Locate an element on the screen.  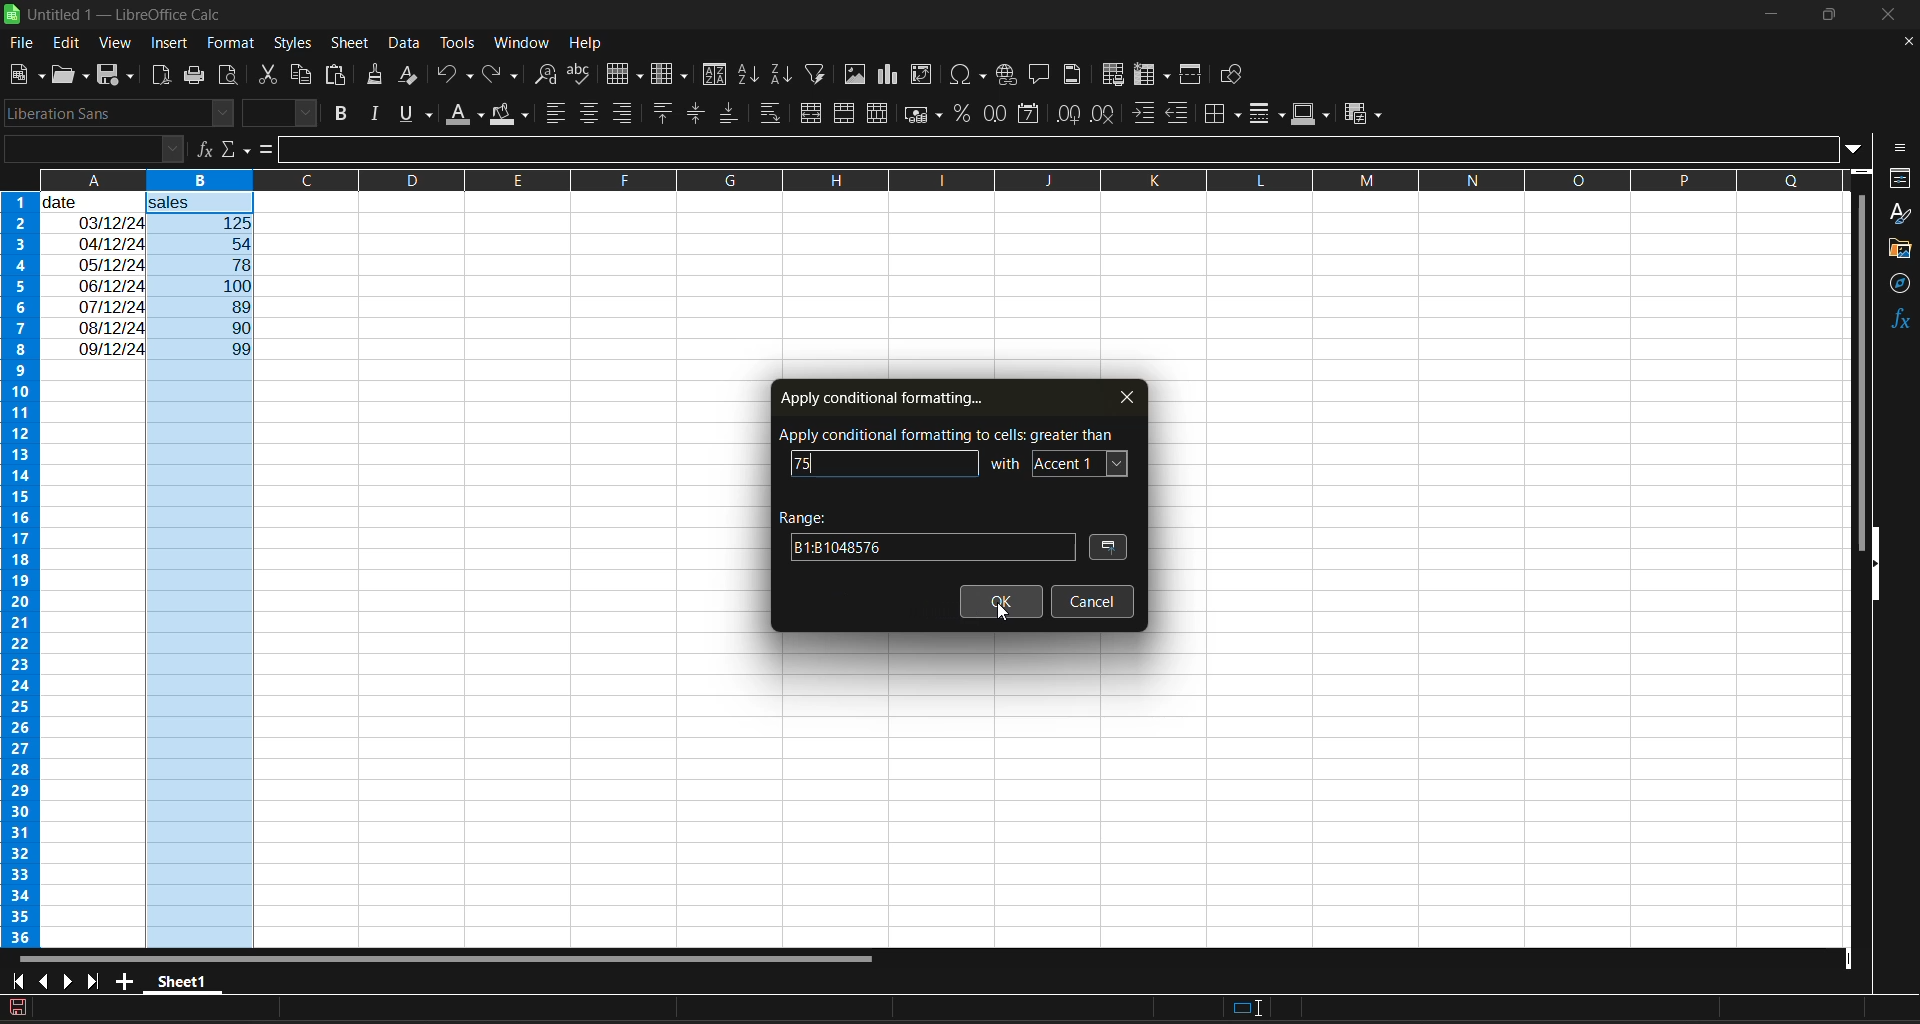
data is located at coordinates (403, 44).